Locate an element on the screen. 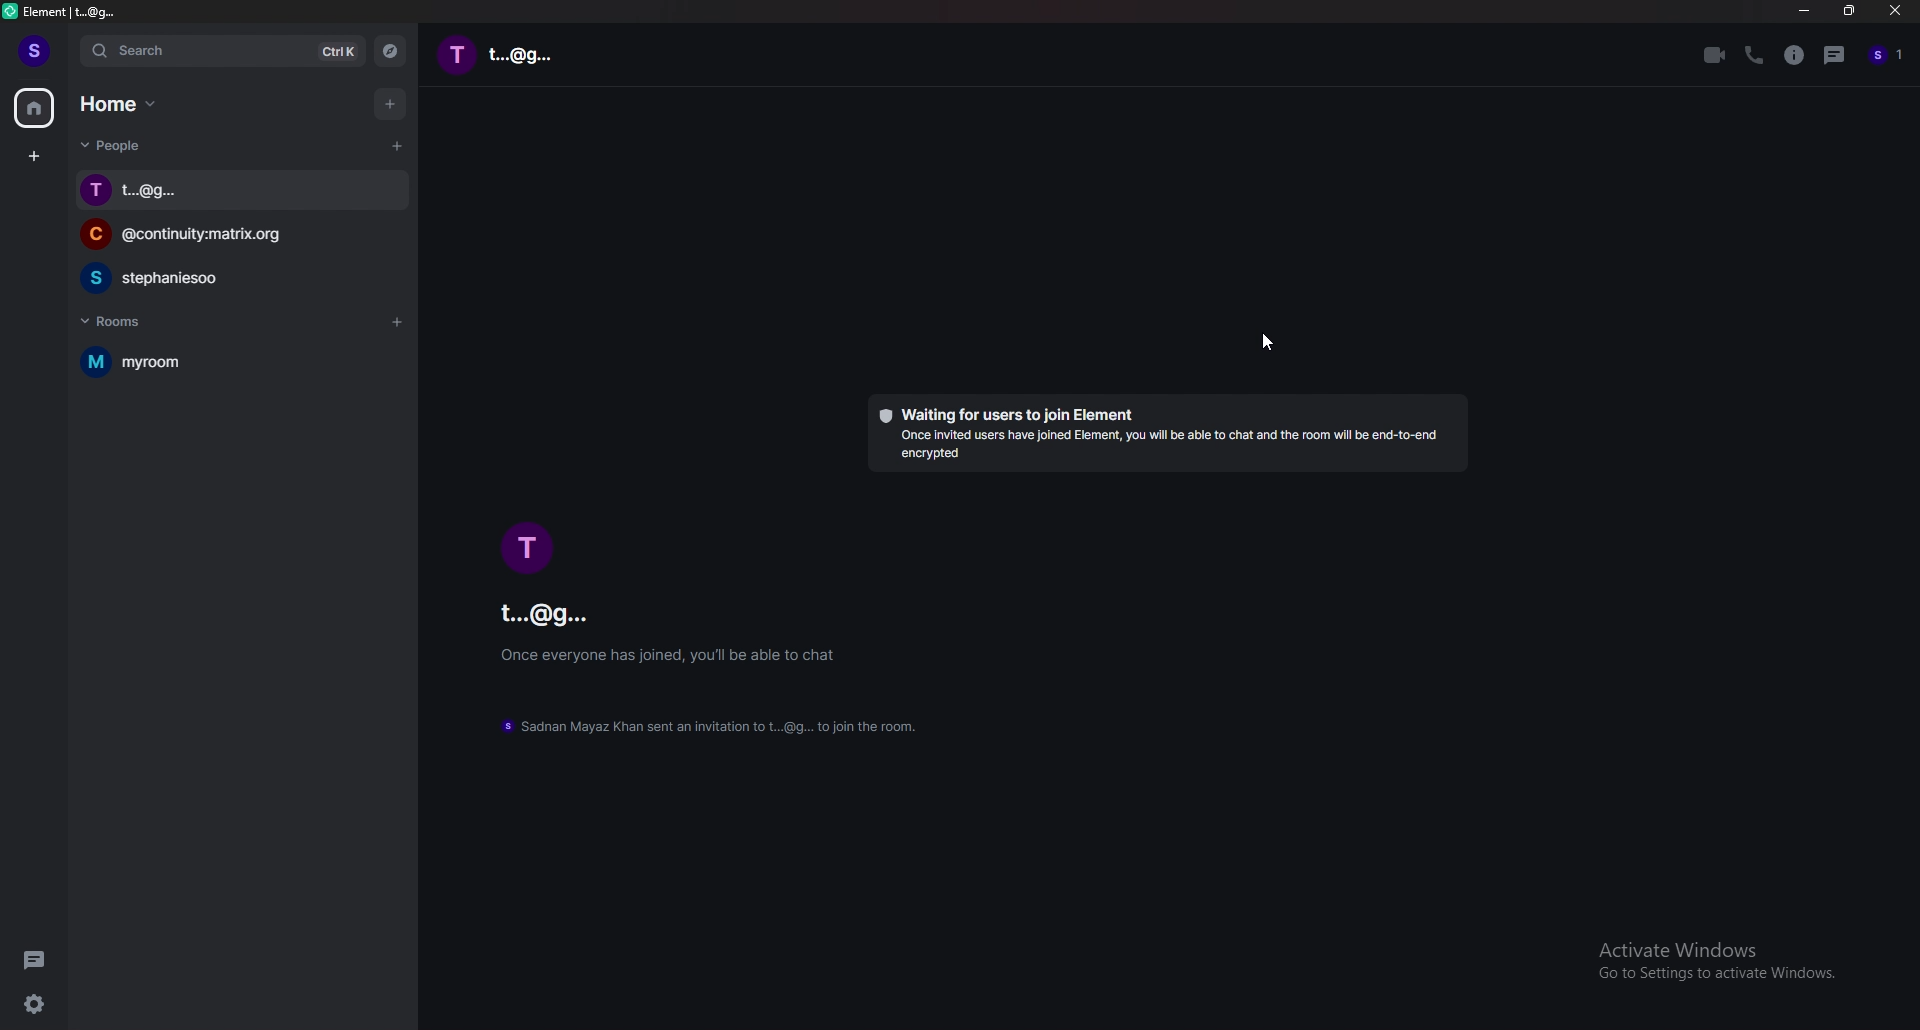  explore rooms is located at coordinates (391, 51).